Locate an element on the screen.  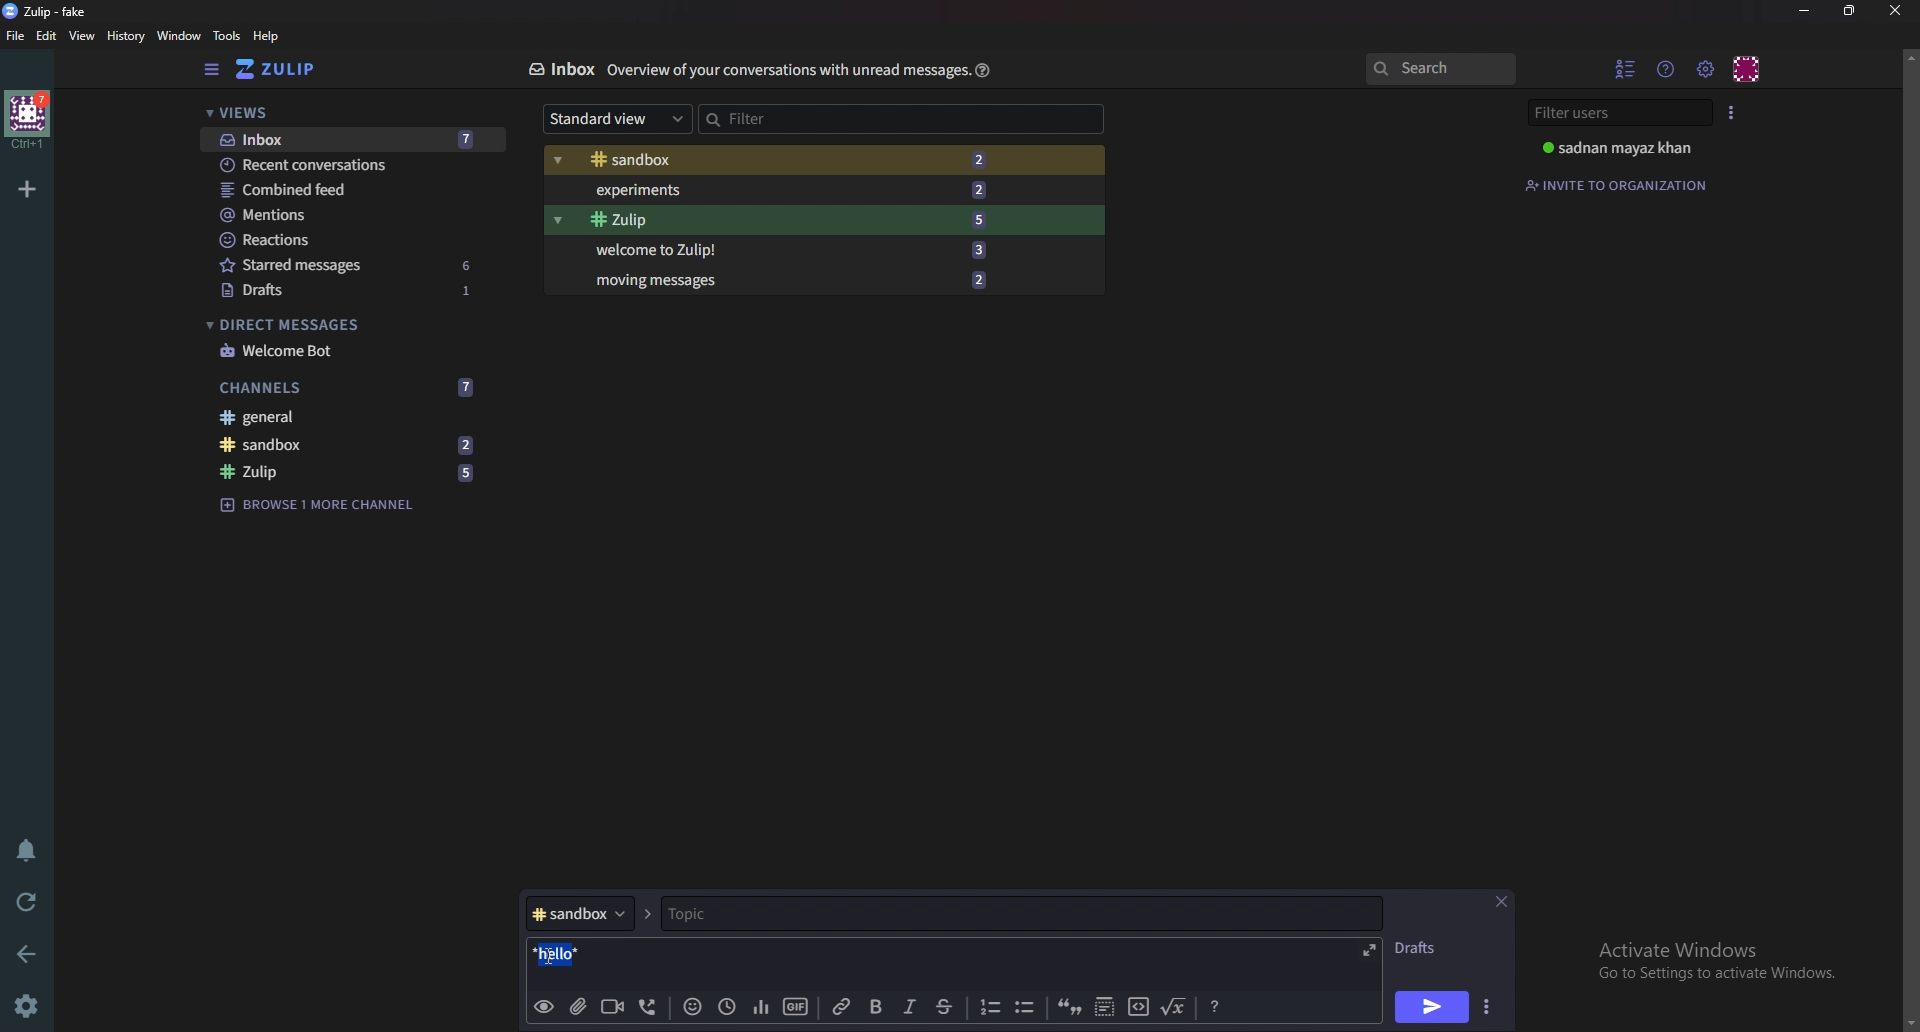
Recent conversations is located at coordinates (344, 163).